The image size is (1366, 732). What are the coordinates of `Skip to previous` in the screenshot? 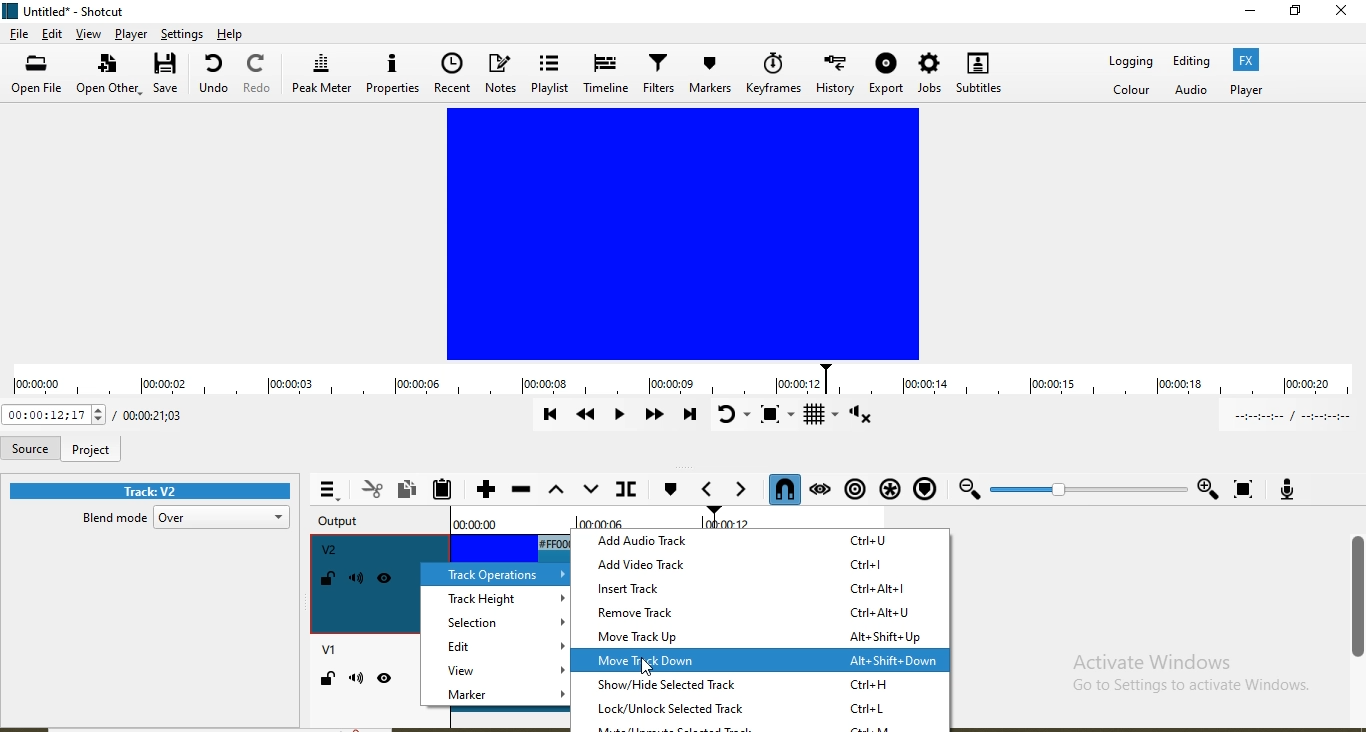 It's located at (549, 414).